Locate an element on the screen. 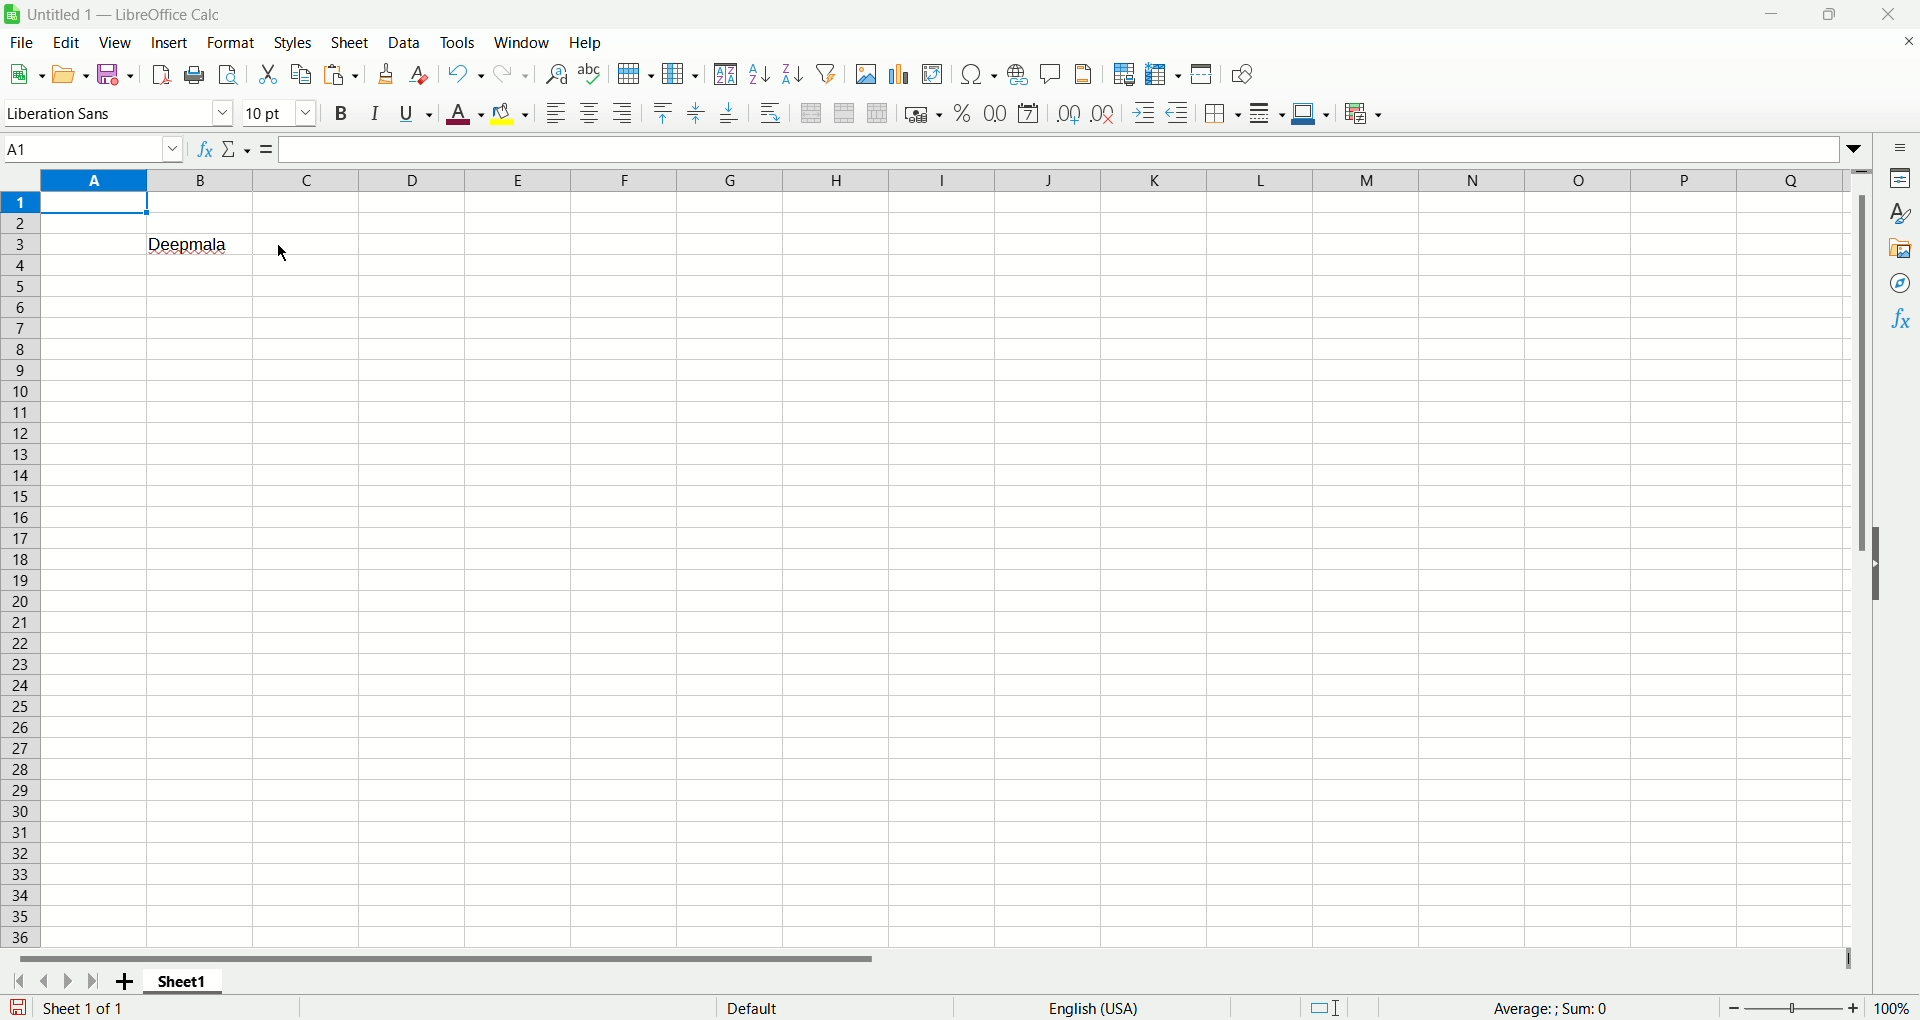 The image size is (1920, 1020). Copy is located at coordinates (302, 75).